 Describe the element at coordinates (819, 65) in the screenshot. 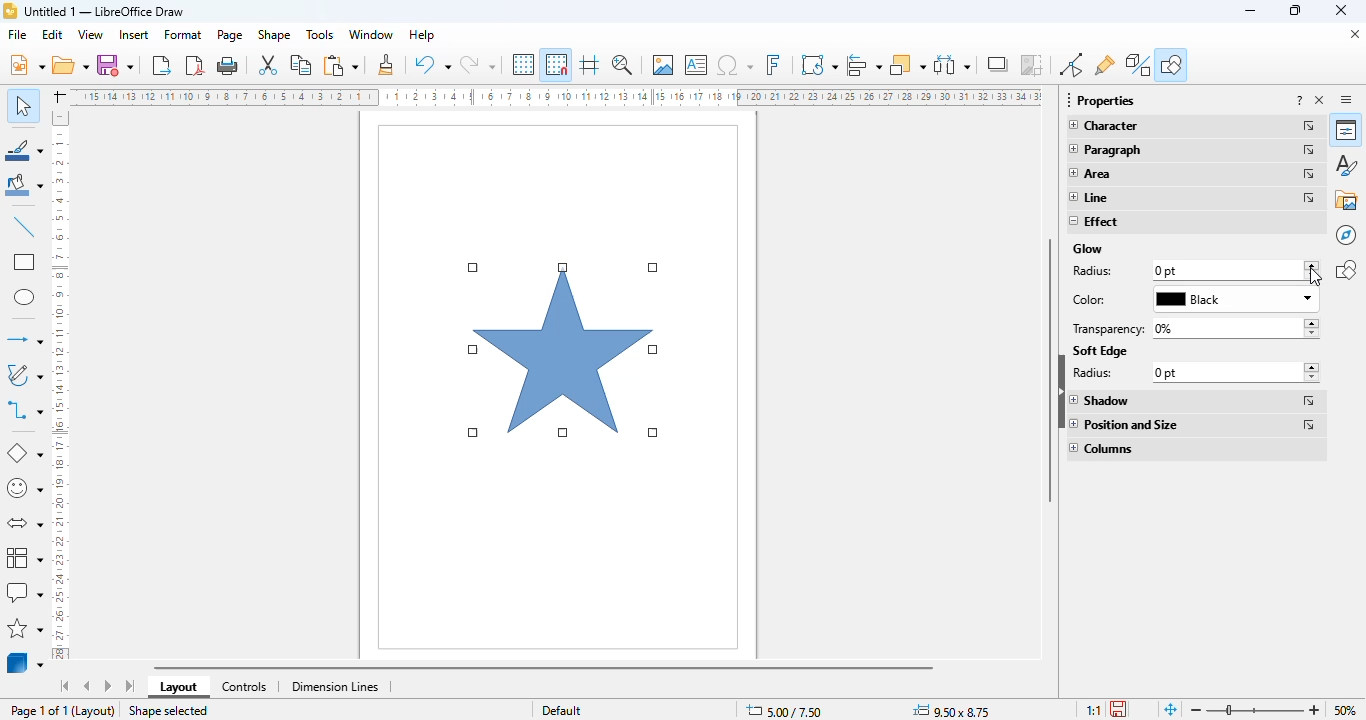

I see `transformations` at that location.